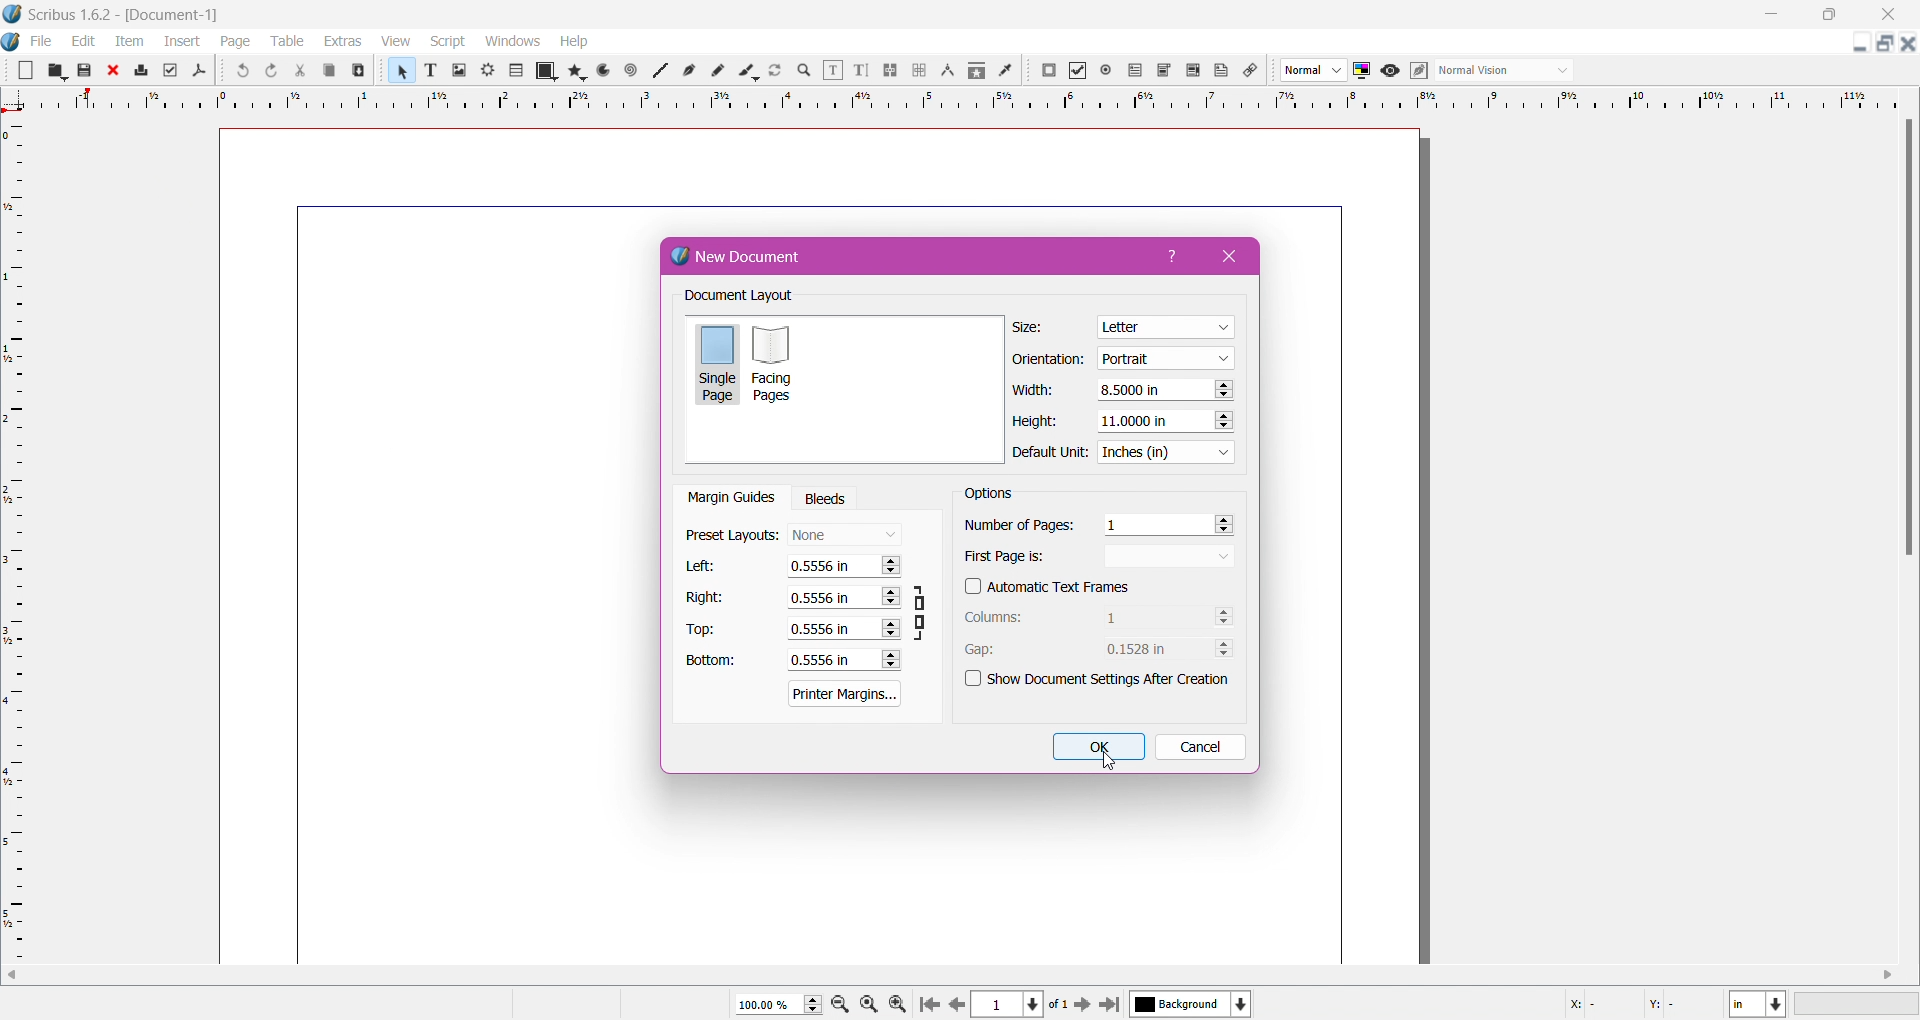  Describe the element at coordinates (547, 68) in the screenshot. I see `icon` at that location.